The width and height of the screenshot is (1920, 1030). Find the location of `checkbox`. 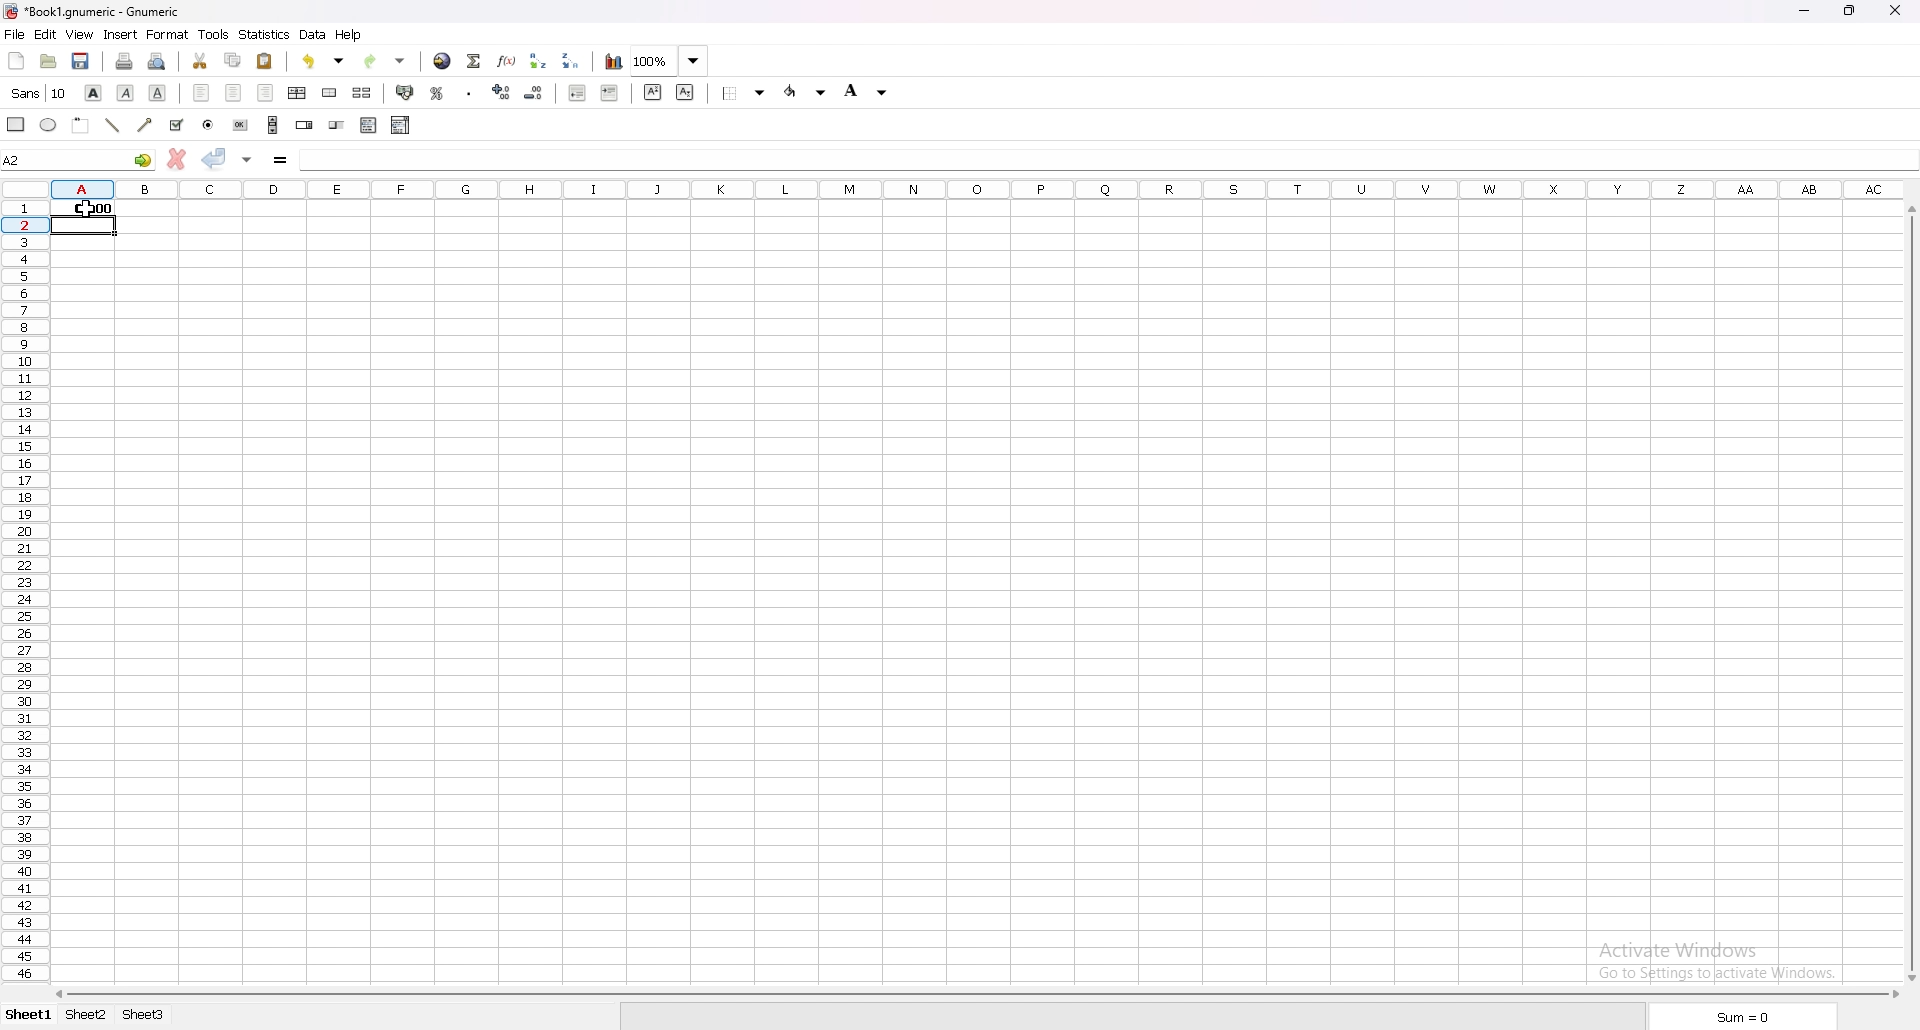

checkbox is located at coordinates (178, 124).